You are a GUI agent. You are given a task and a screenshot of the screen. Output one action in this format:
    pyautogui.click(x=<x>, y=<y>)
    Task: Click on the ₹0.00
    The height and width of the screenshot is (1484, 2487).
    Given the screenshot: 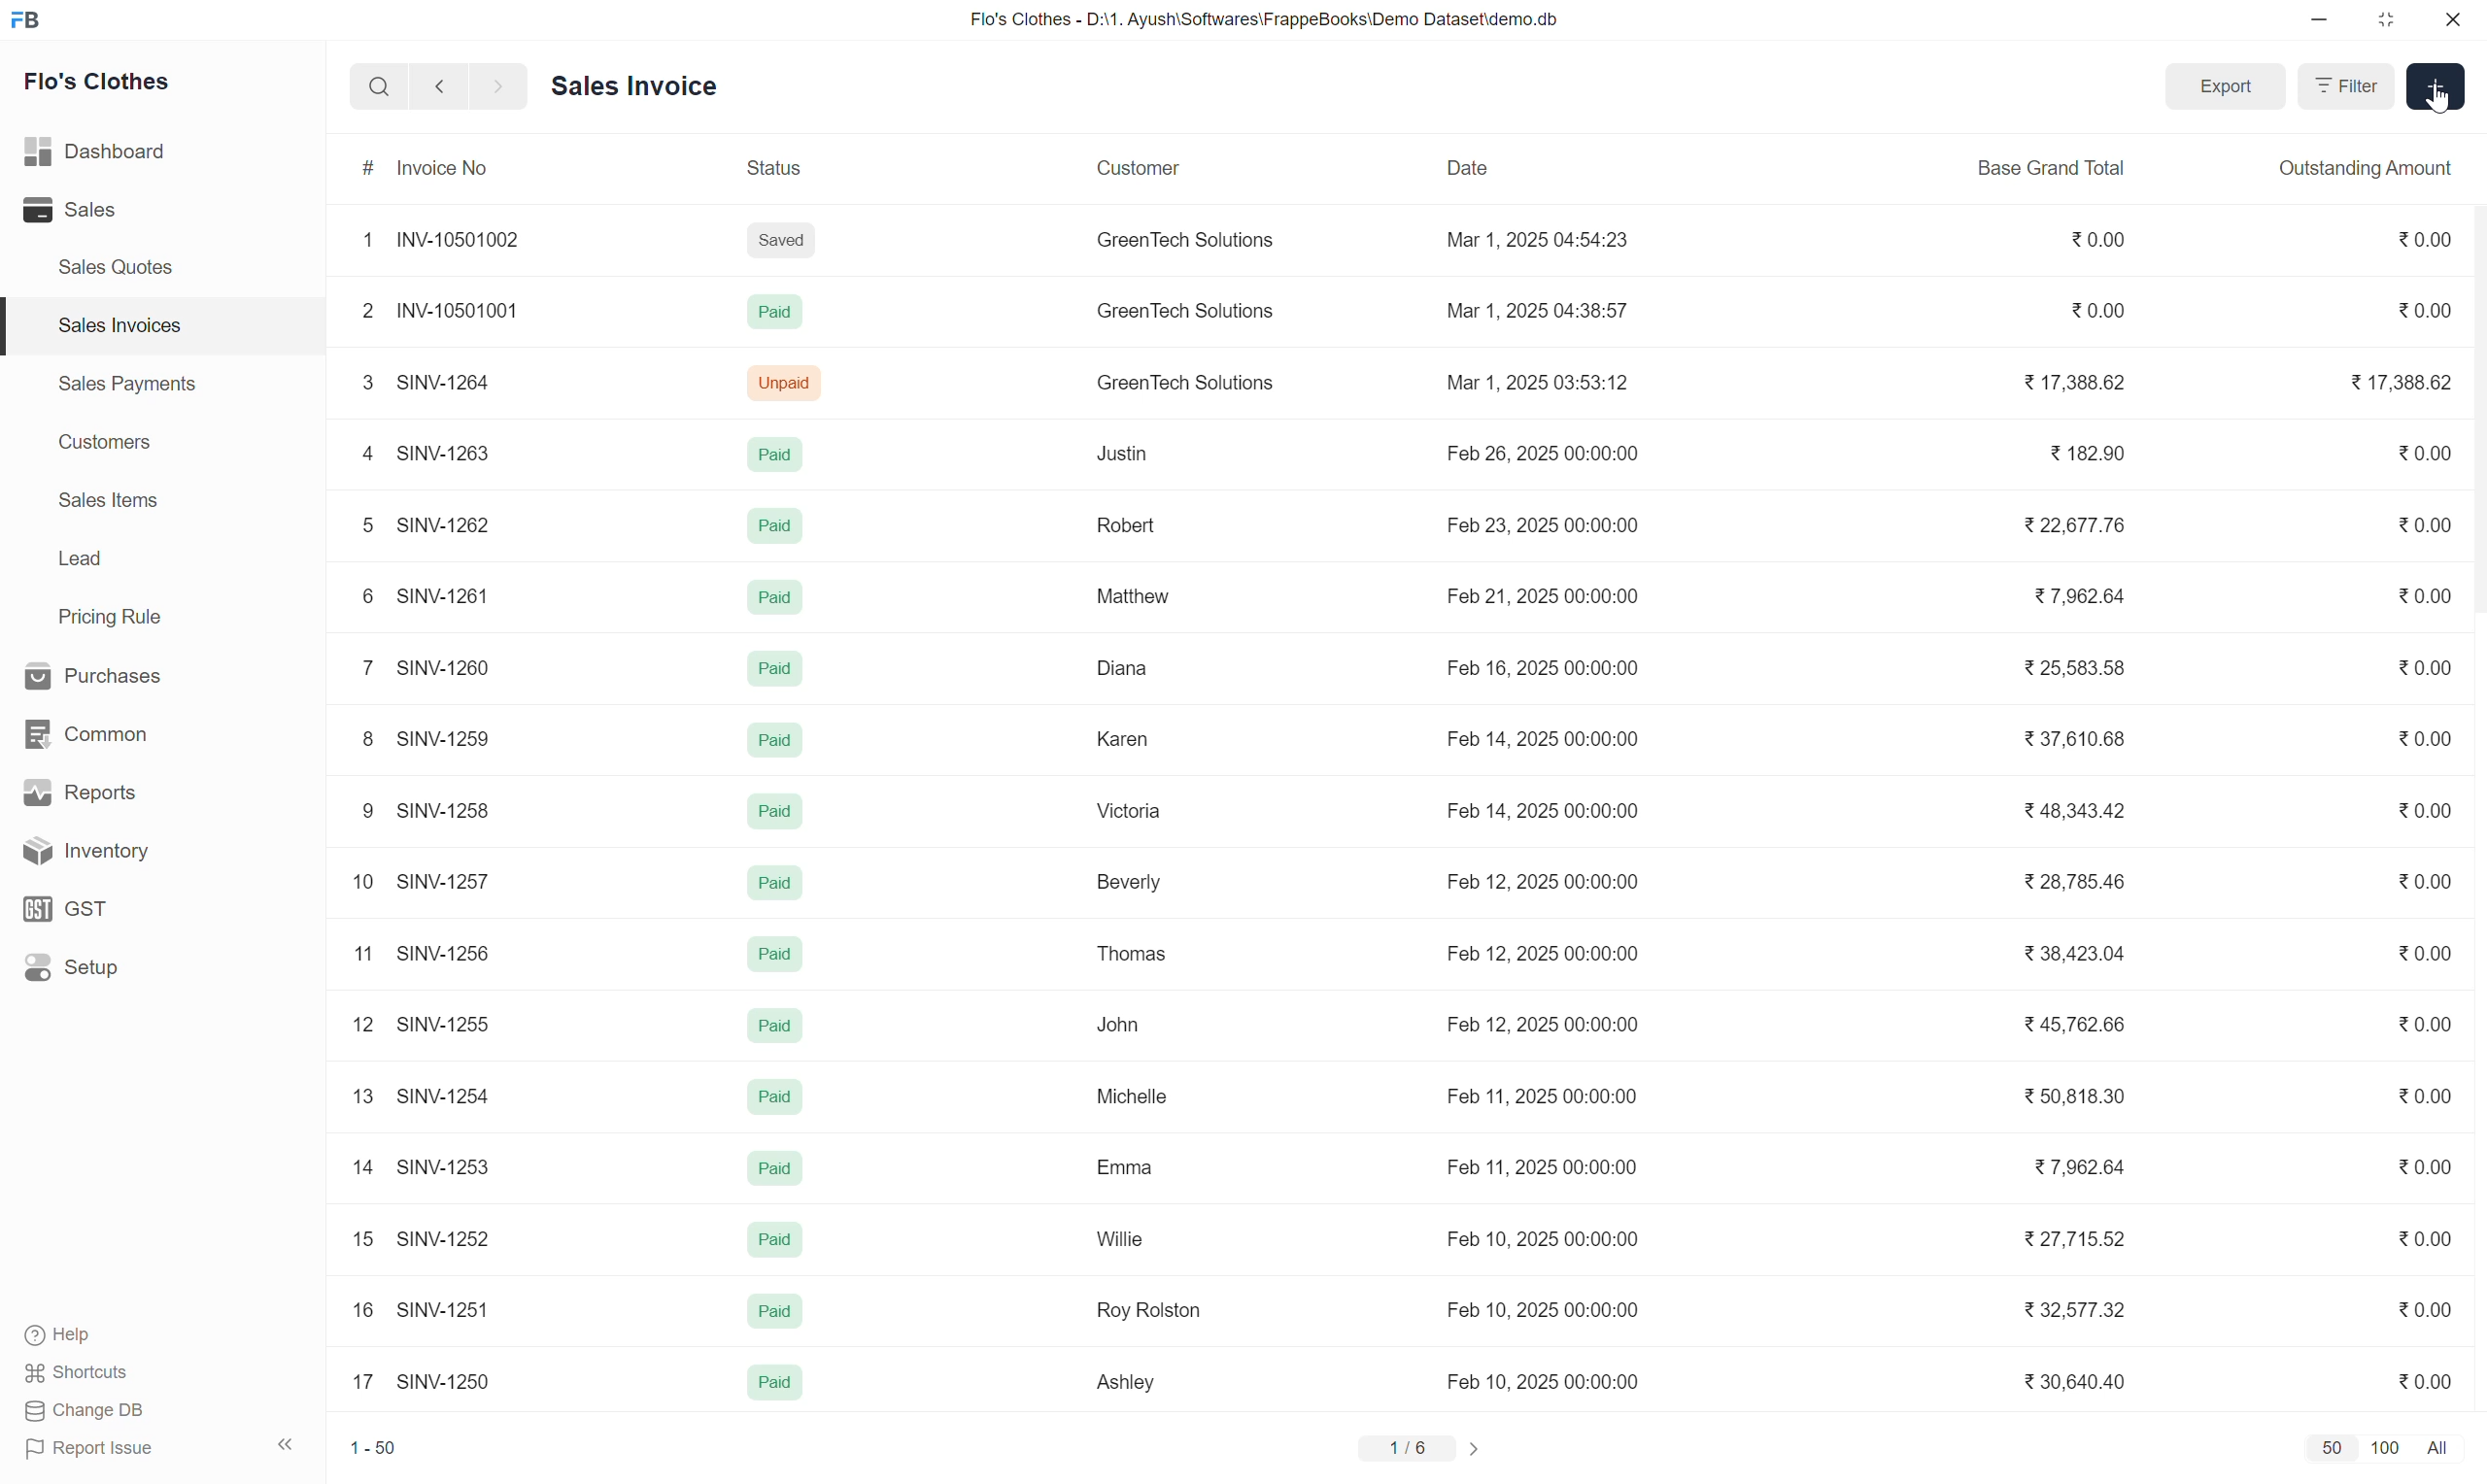 What is the action you would take?
    pyautogui.click(x=2413, y=312)
    